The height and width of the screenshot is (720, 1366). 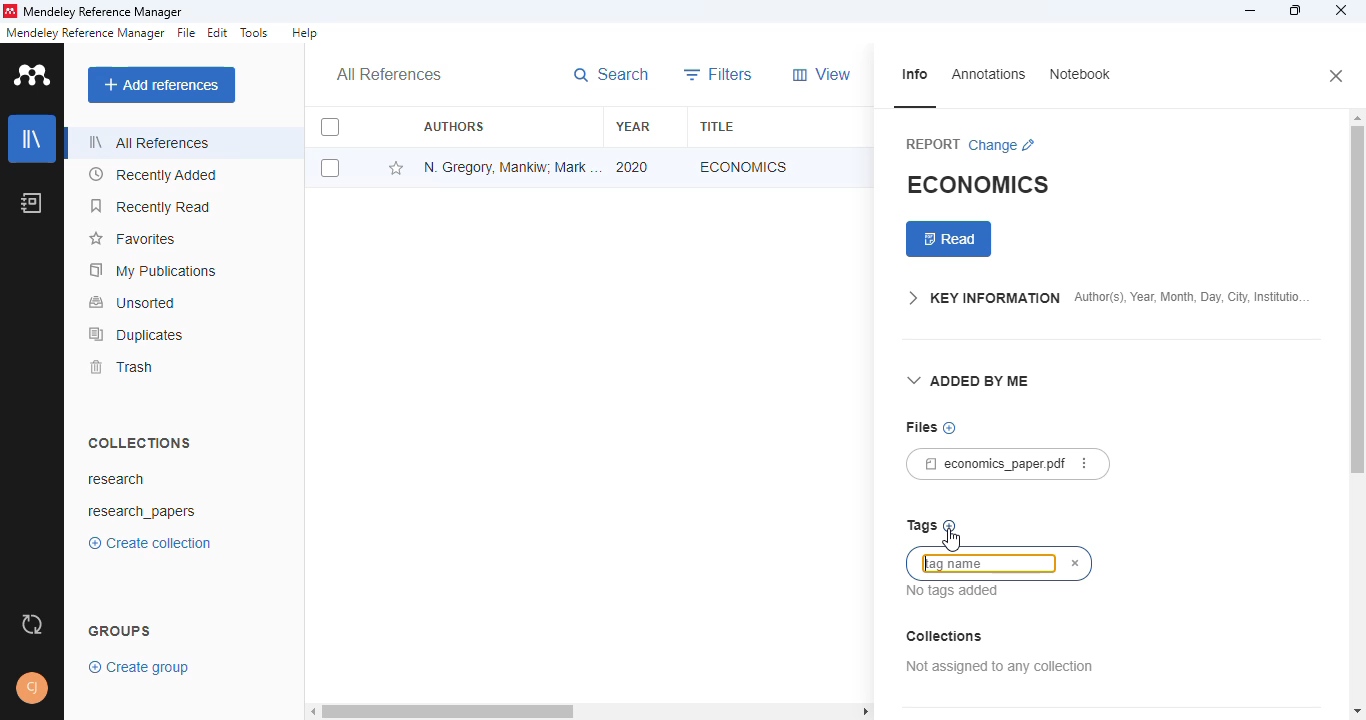 What do you see at coordinates (304, 33) in the screenshot?
I see `help` at bounding box center [304, 33].